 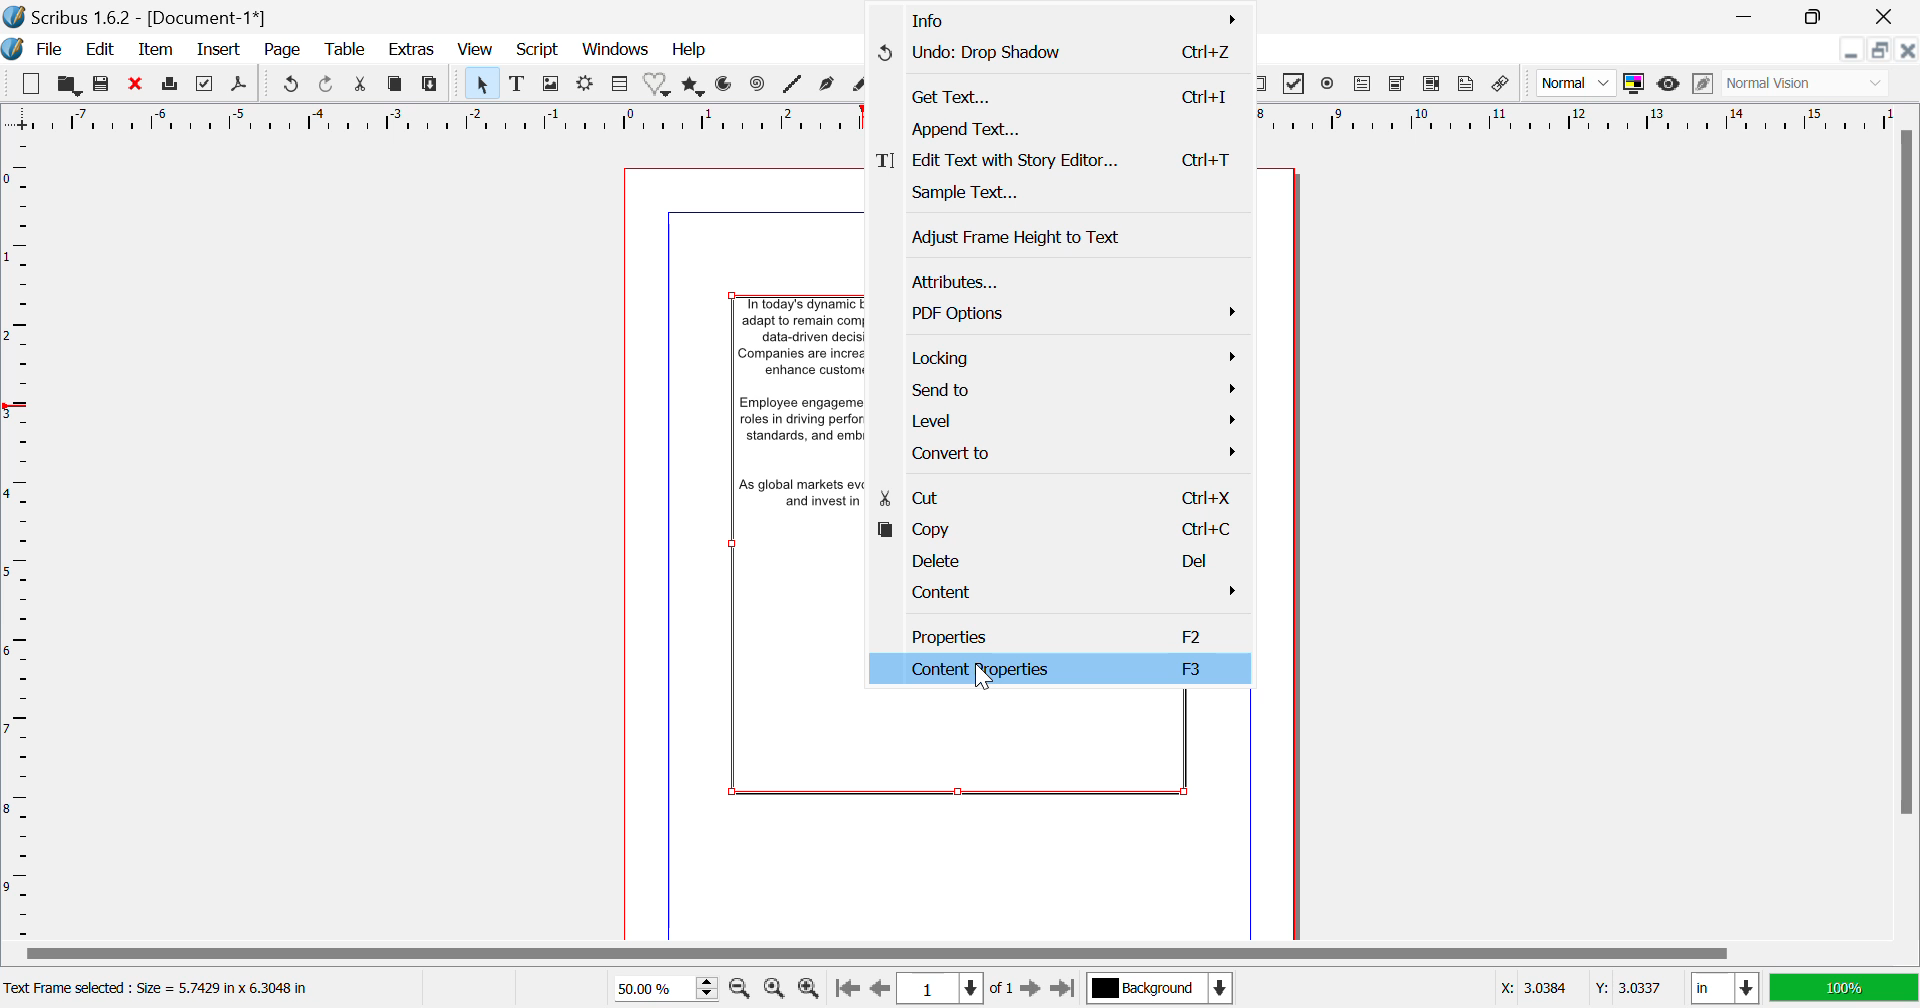 What do you see at coordinates (1052, 18) in the screenshot?
I see `Info` at bounding box center [1052, 18].